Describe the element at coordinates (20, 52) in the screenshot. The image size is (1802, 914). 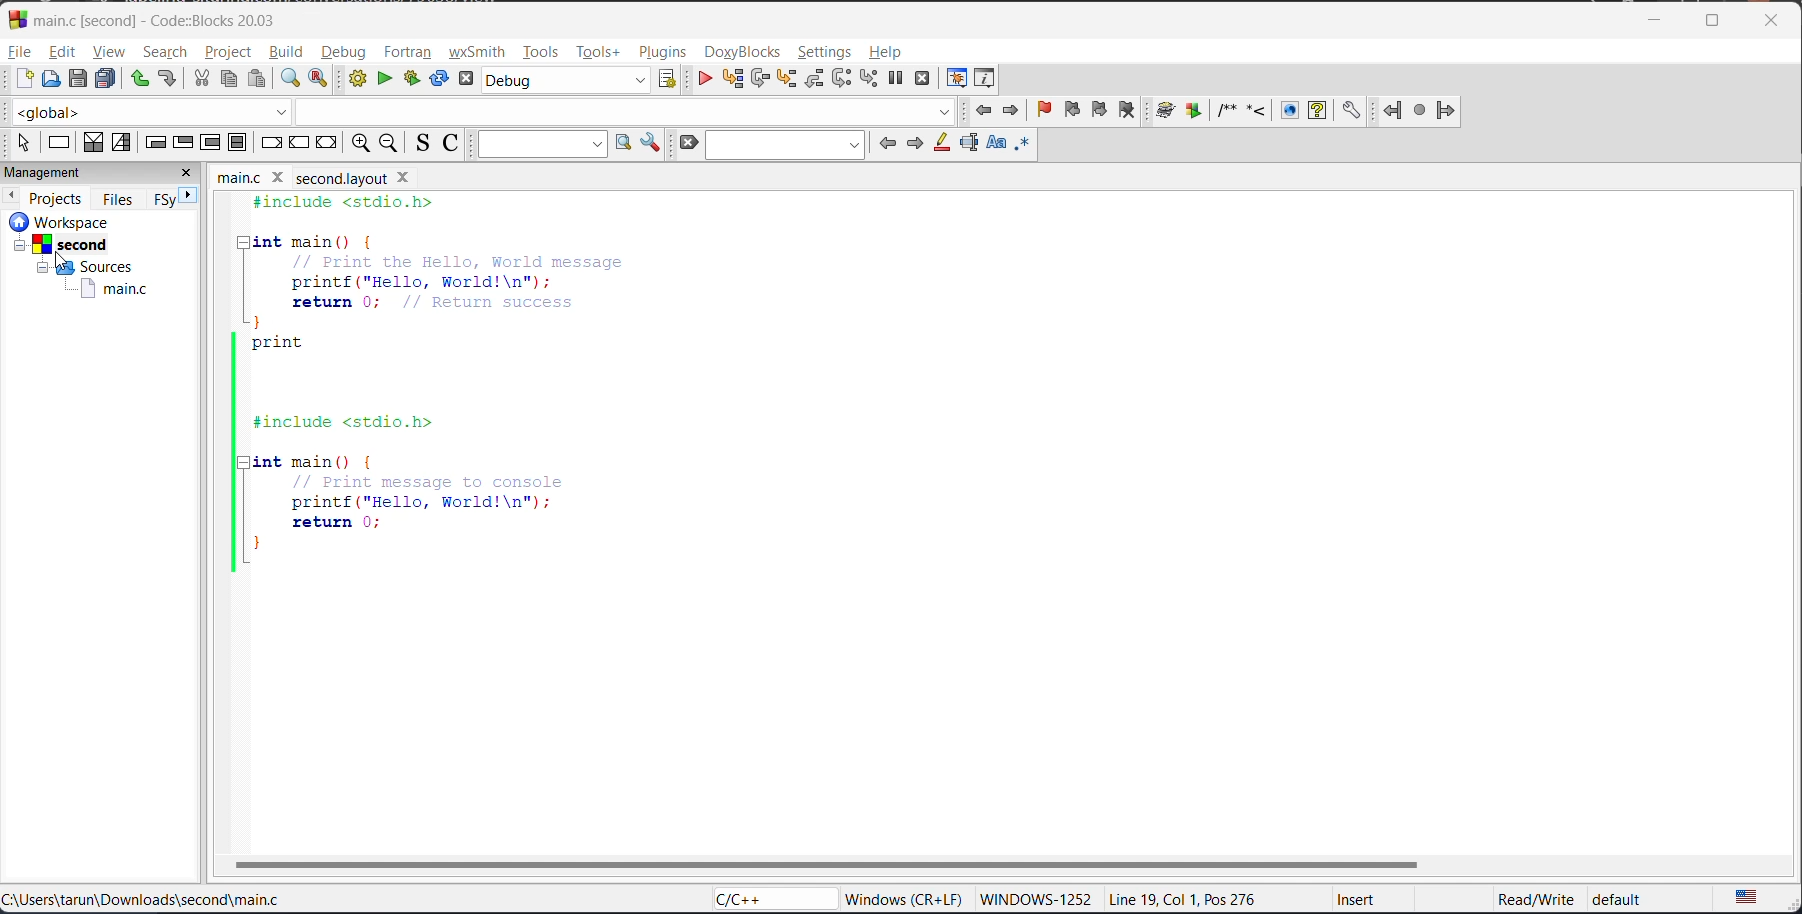
I see `file` at that location.